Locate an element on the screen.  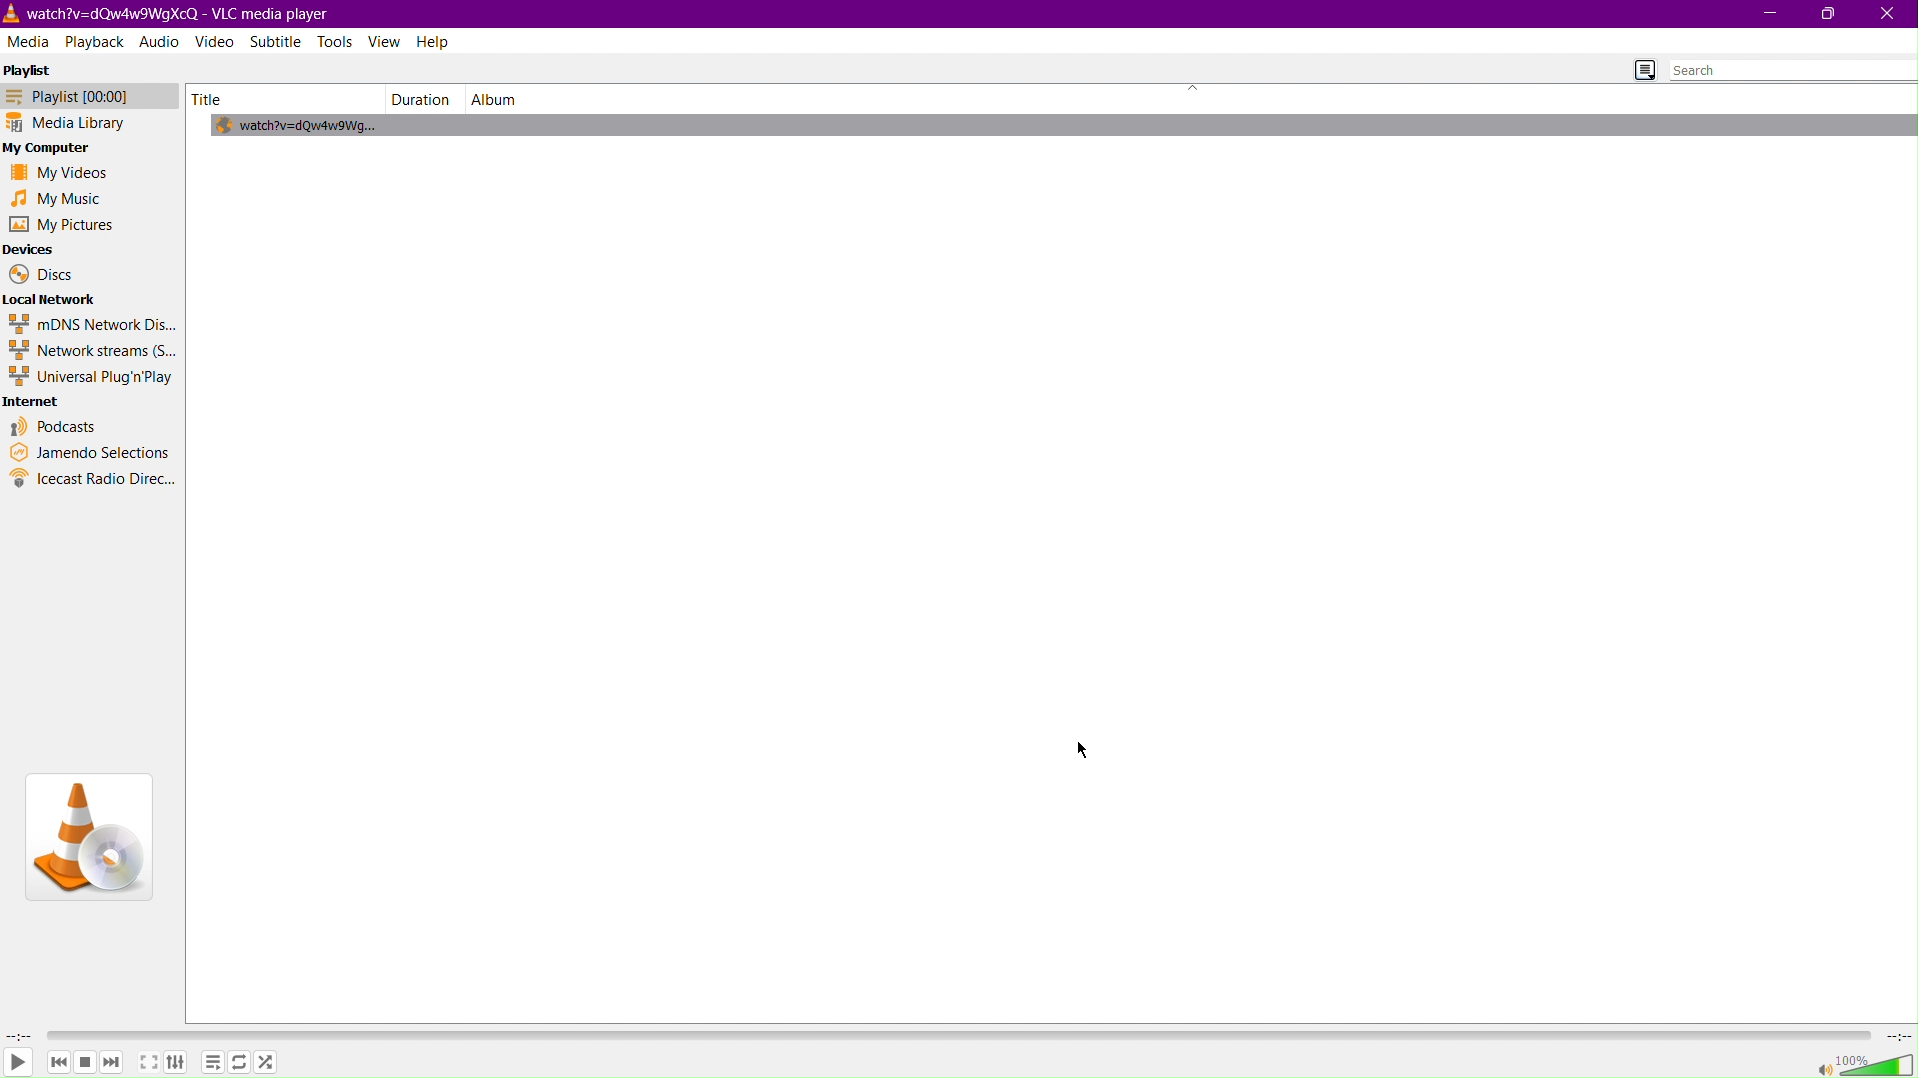
Playlist is located at coordinates (89, 99).